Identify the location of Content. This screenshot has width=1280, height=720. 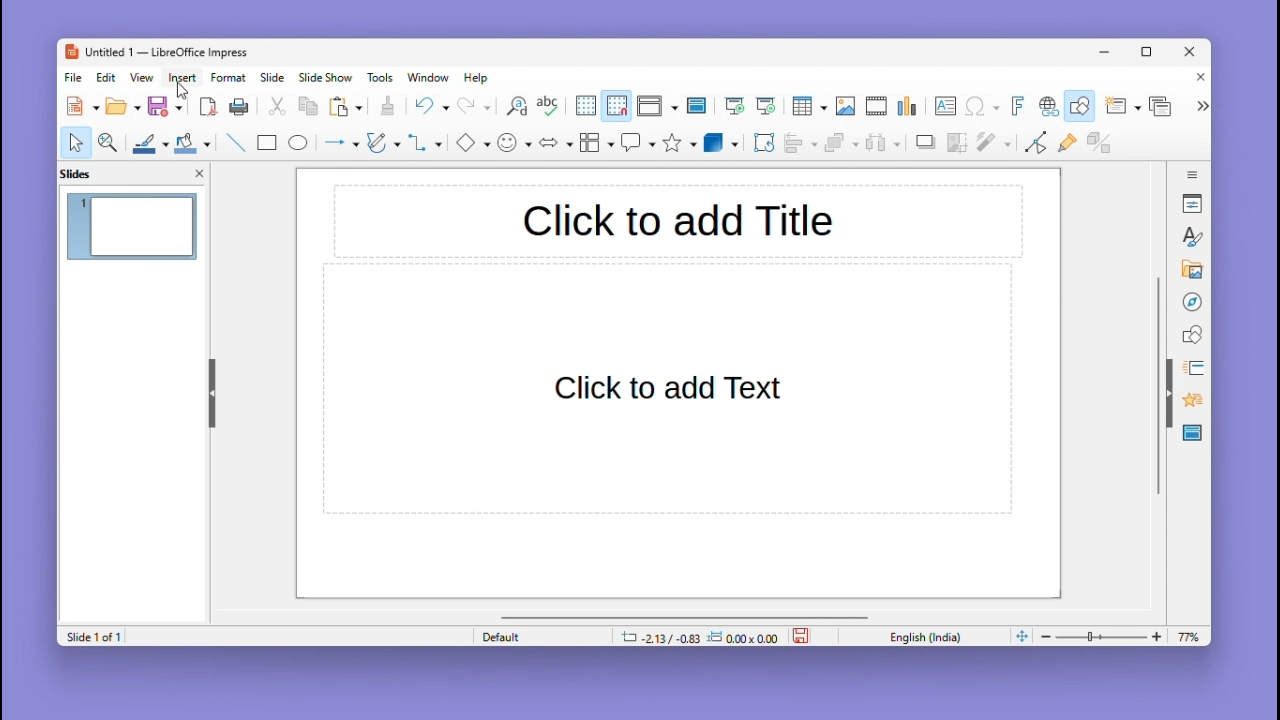
(669, 391).